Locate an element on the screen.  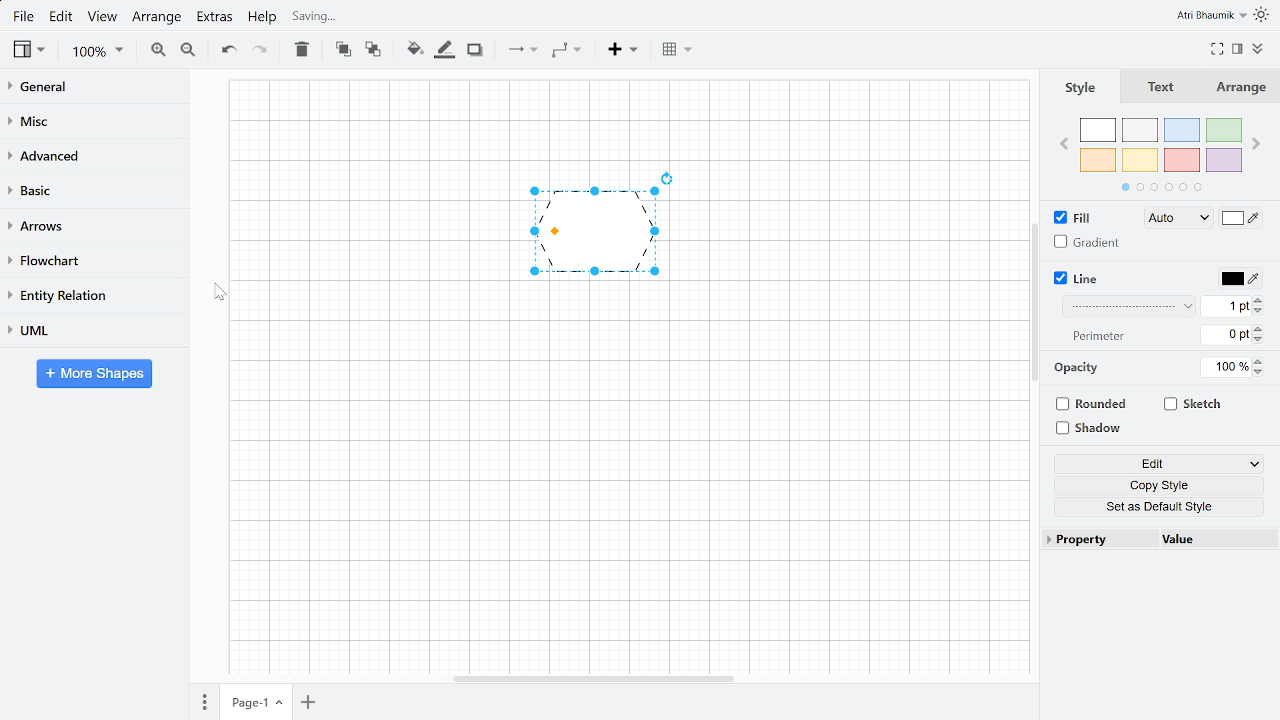
Fill color is located at coordinates (1241, 218).